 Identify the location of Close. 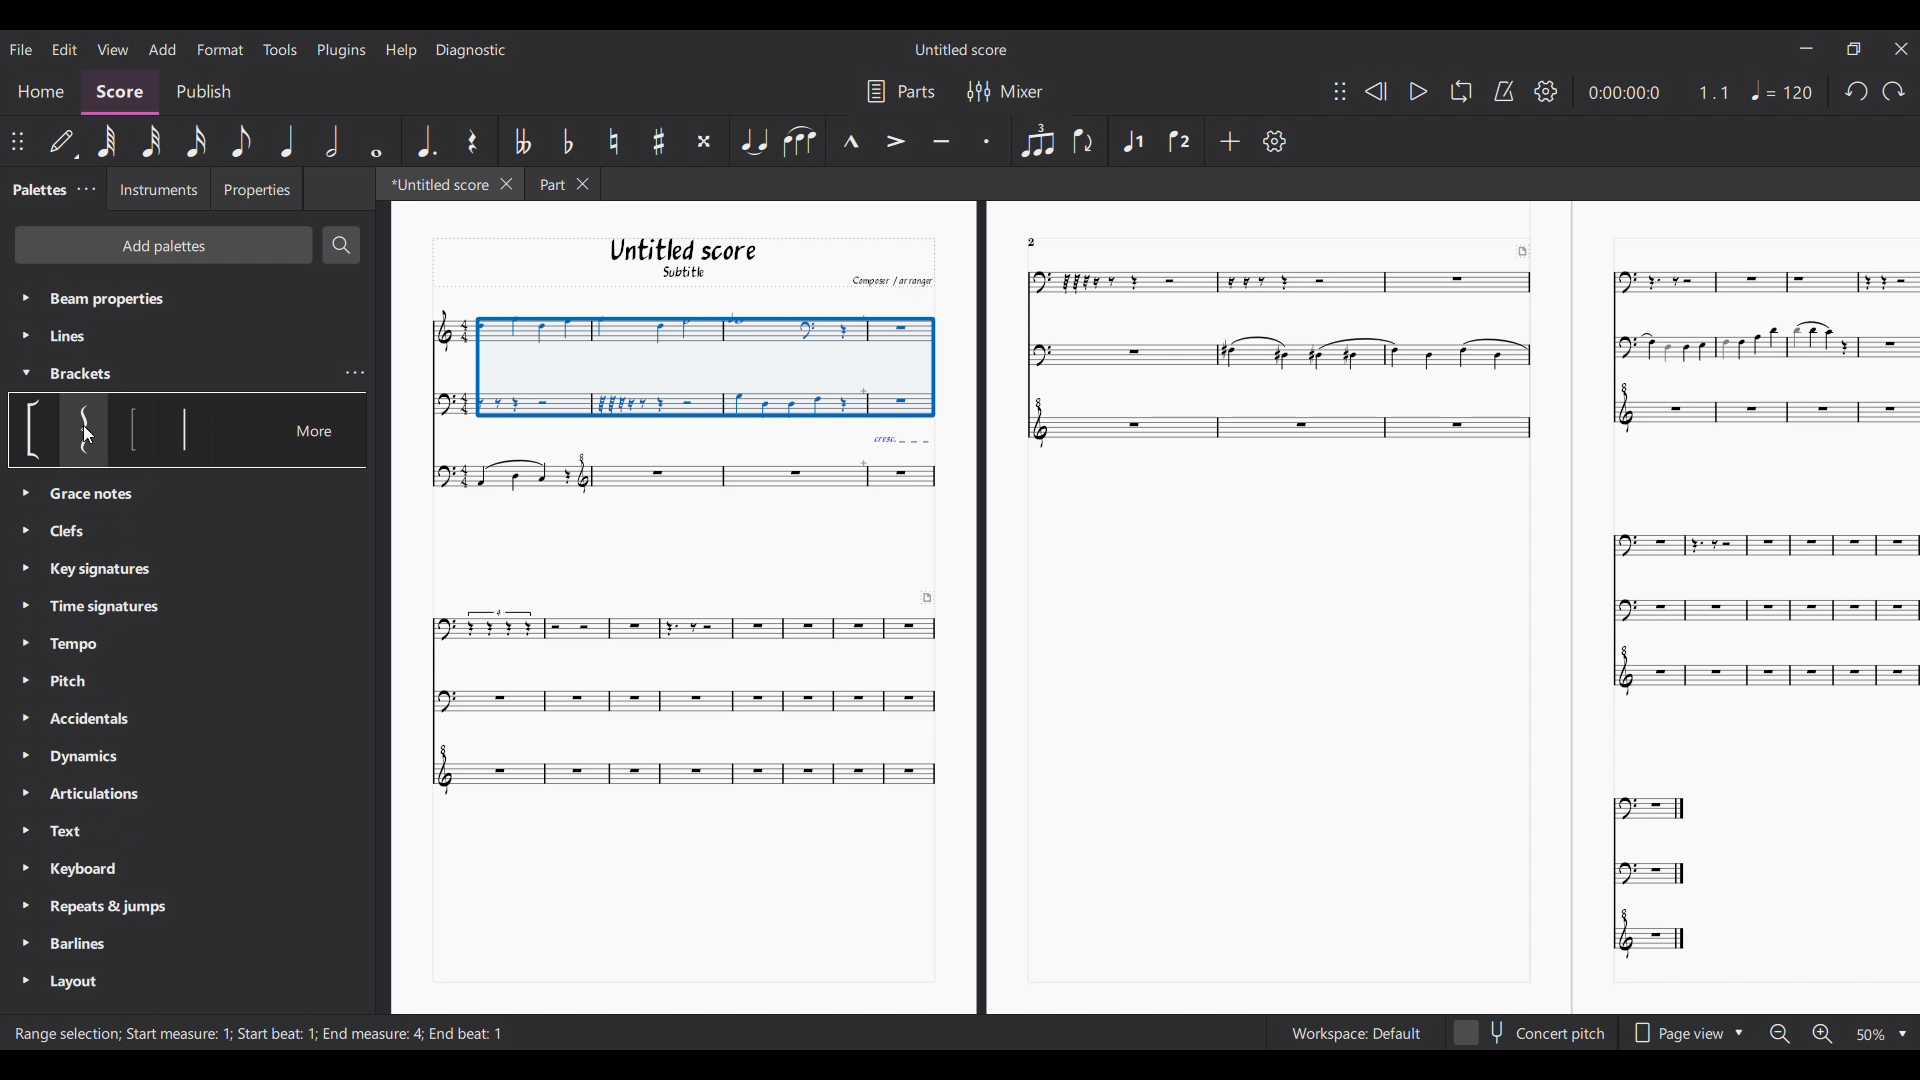
(586, 184).